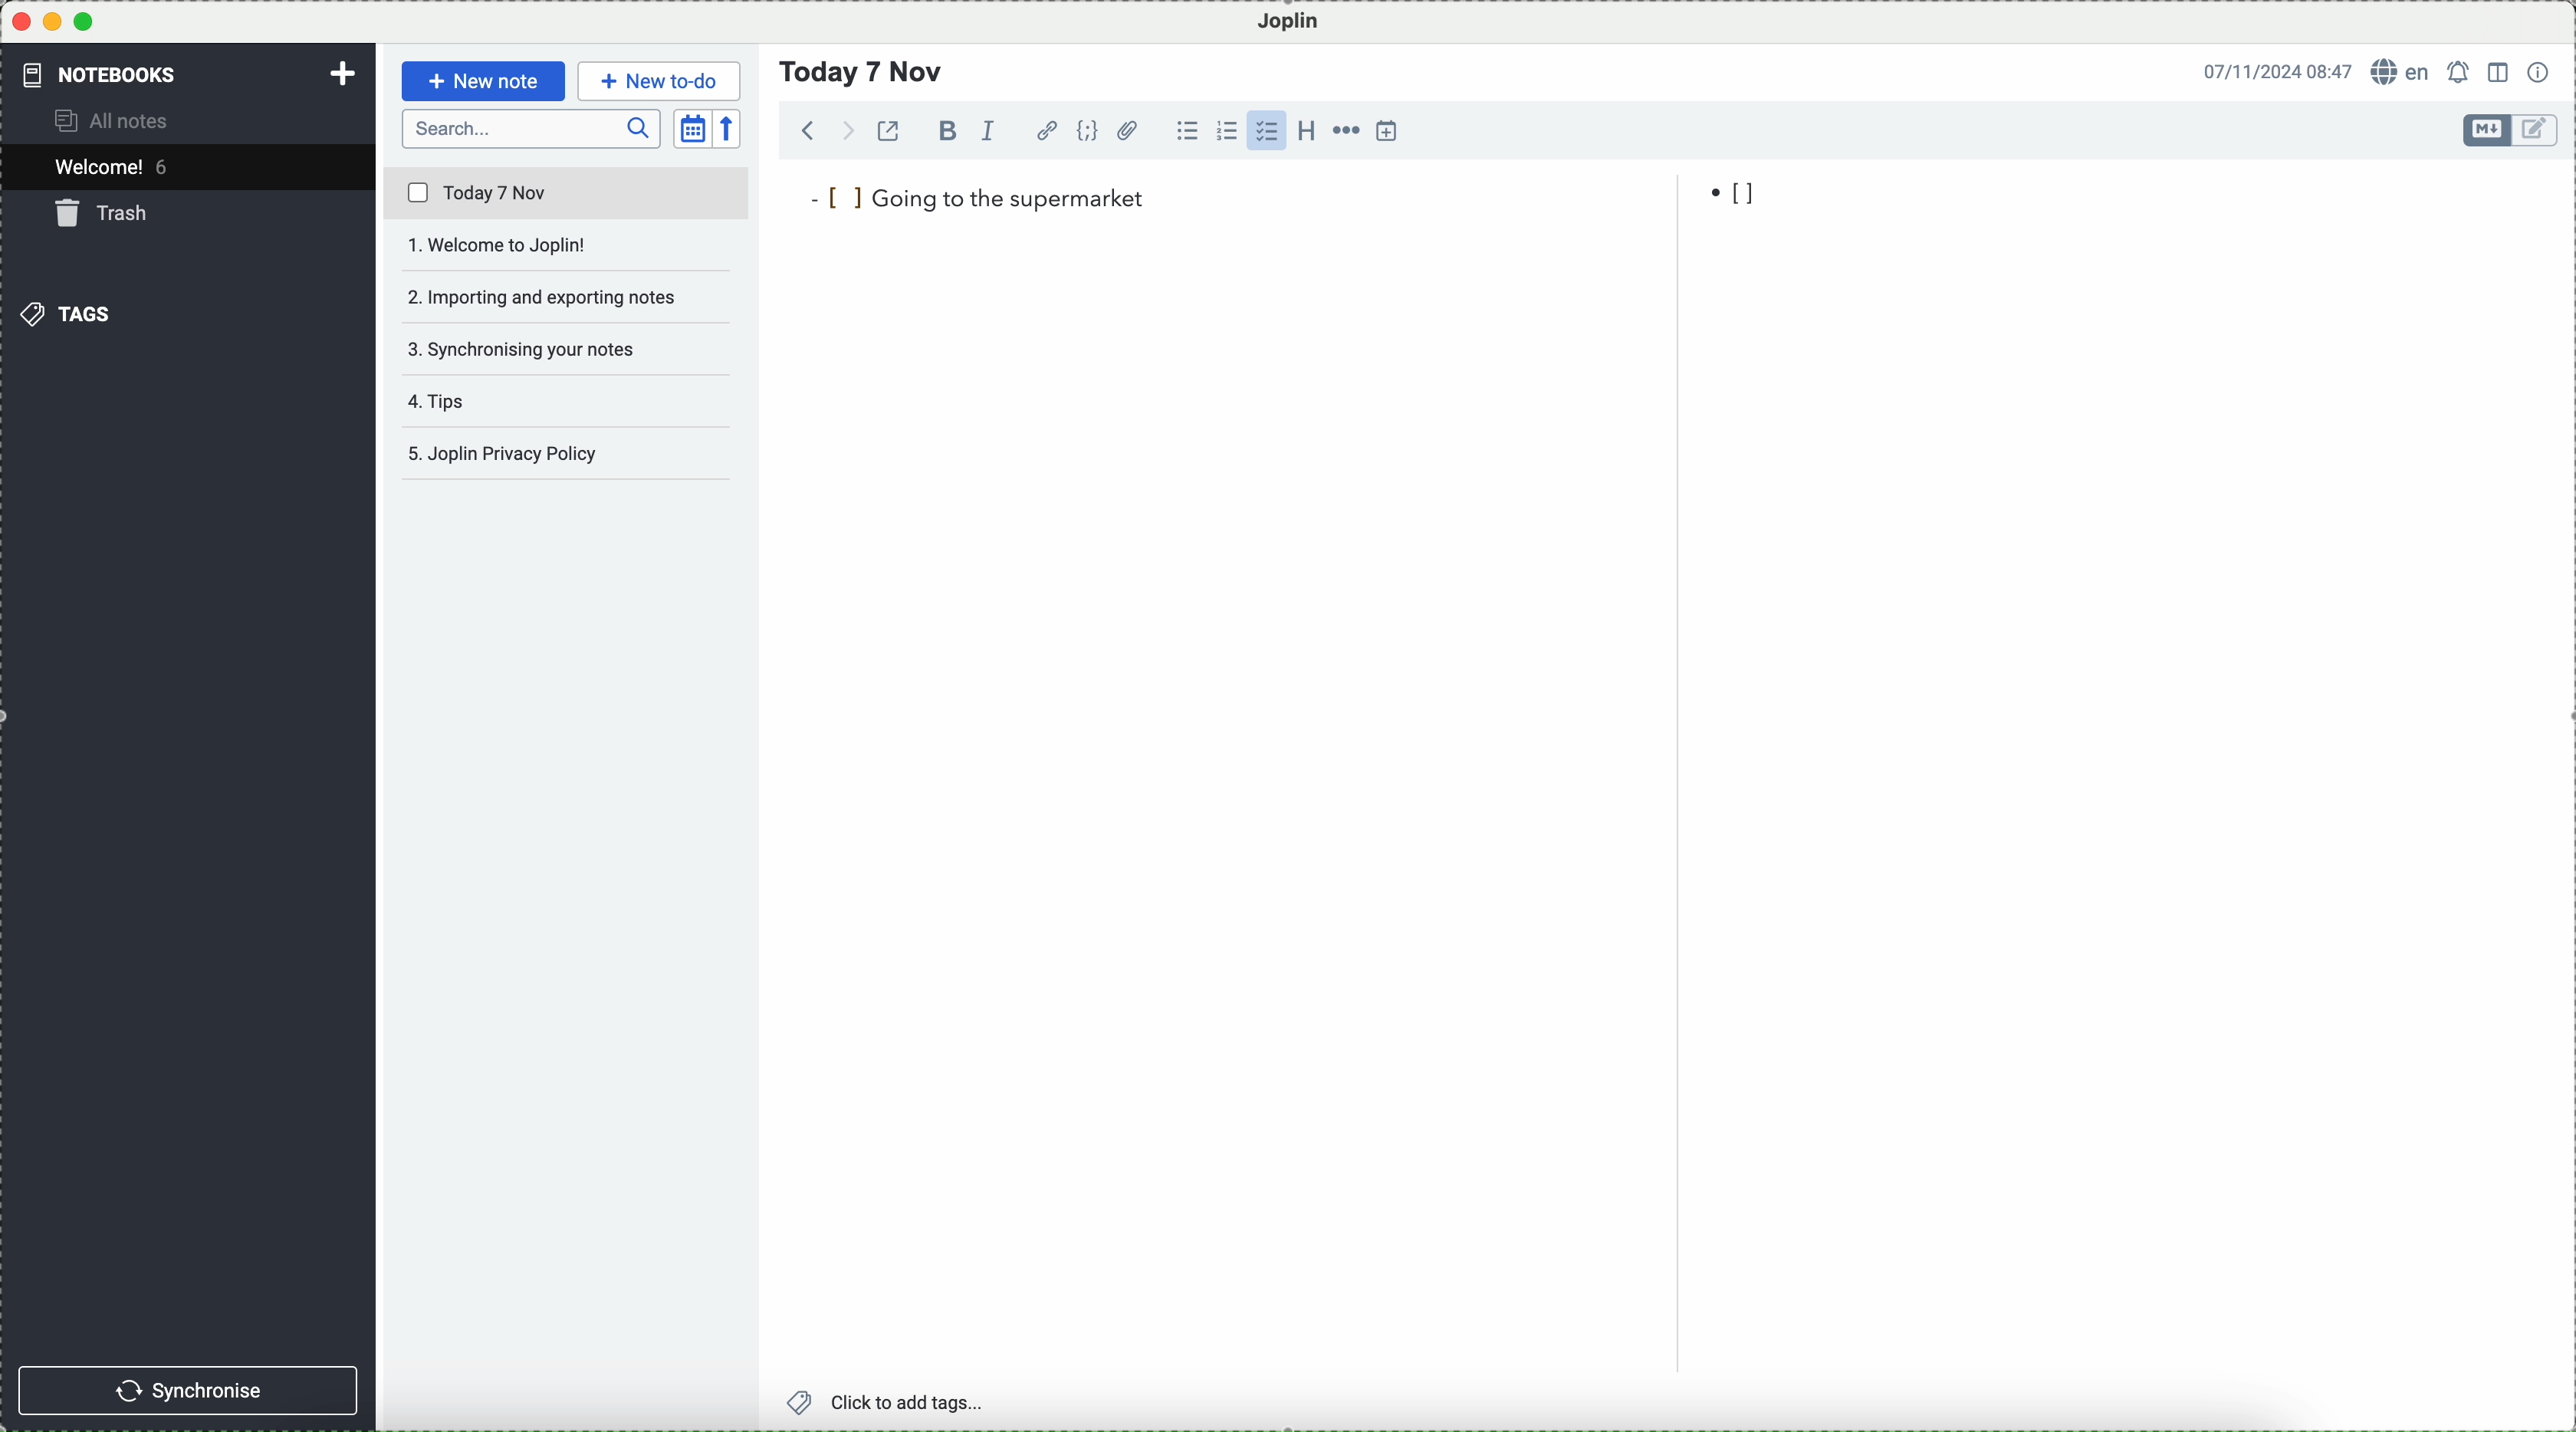  I want to click on horizontal rule, so click(1345, 131).